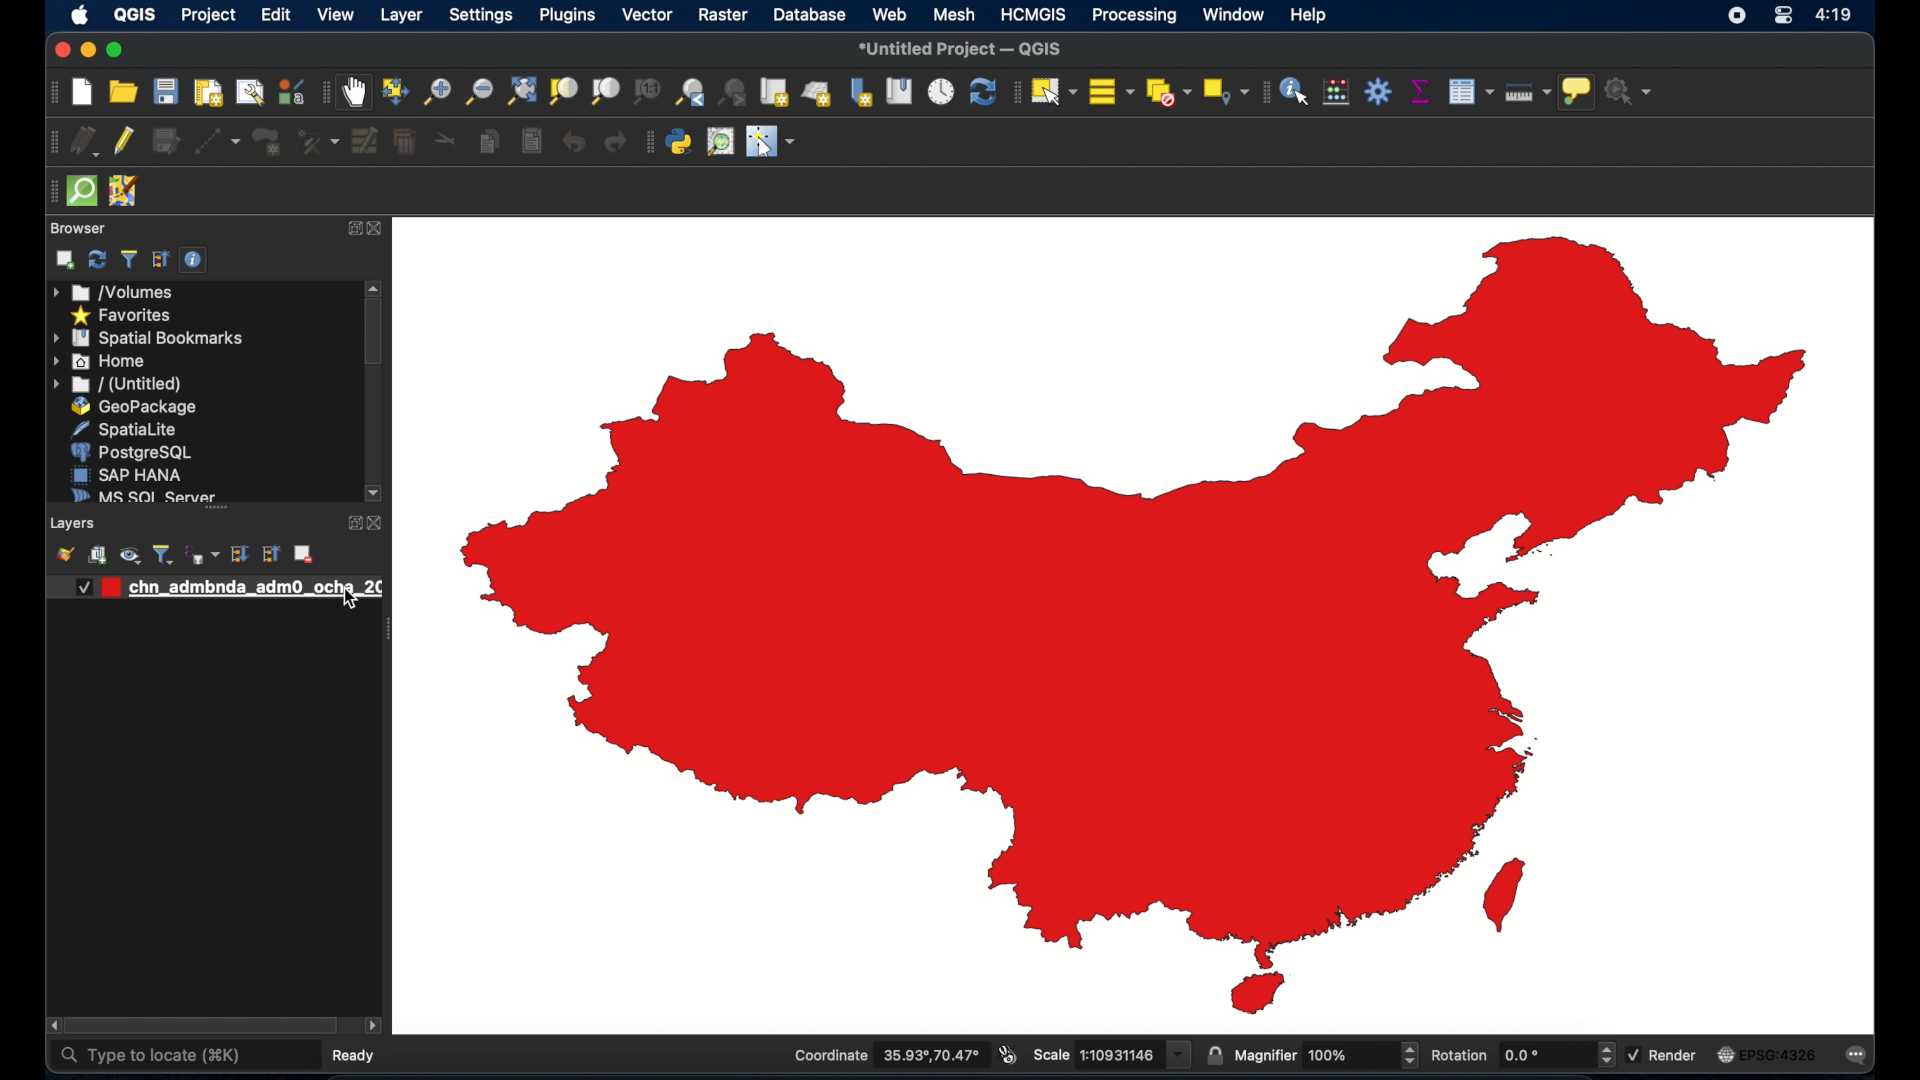 Image resolution: width=1920 pixels, height=1080 pixels. What do you see at coordinates (81, 192) in the screenshot?
I see `quicksom` at bounding box center [81, 192].